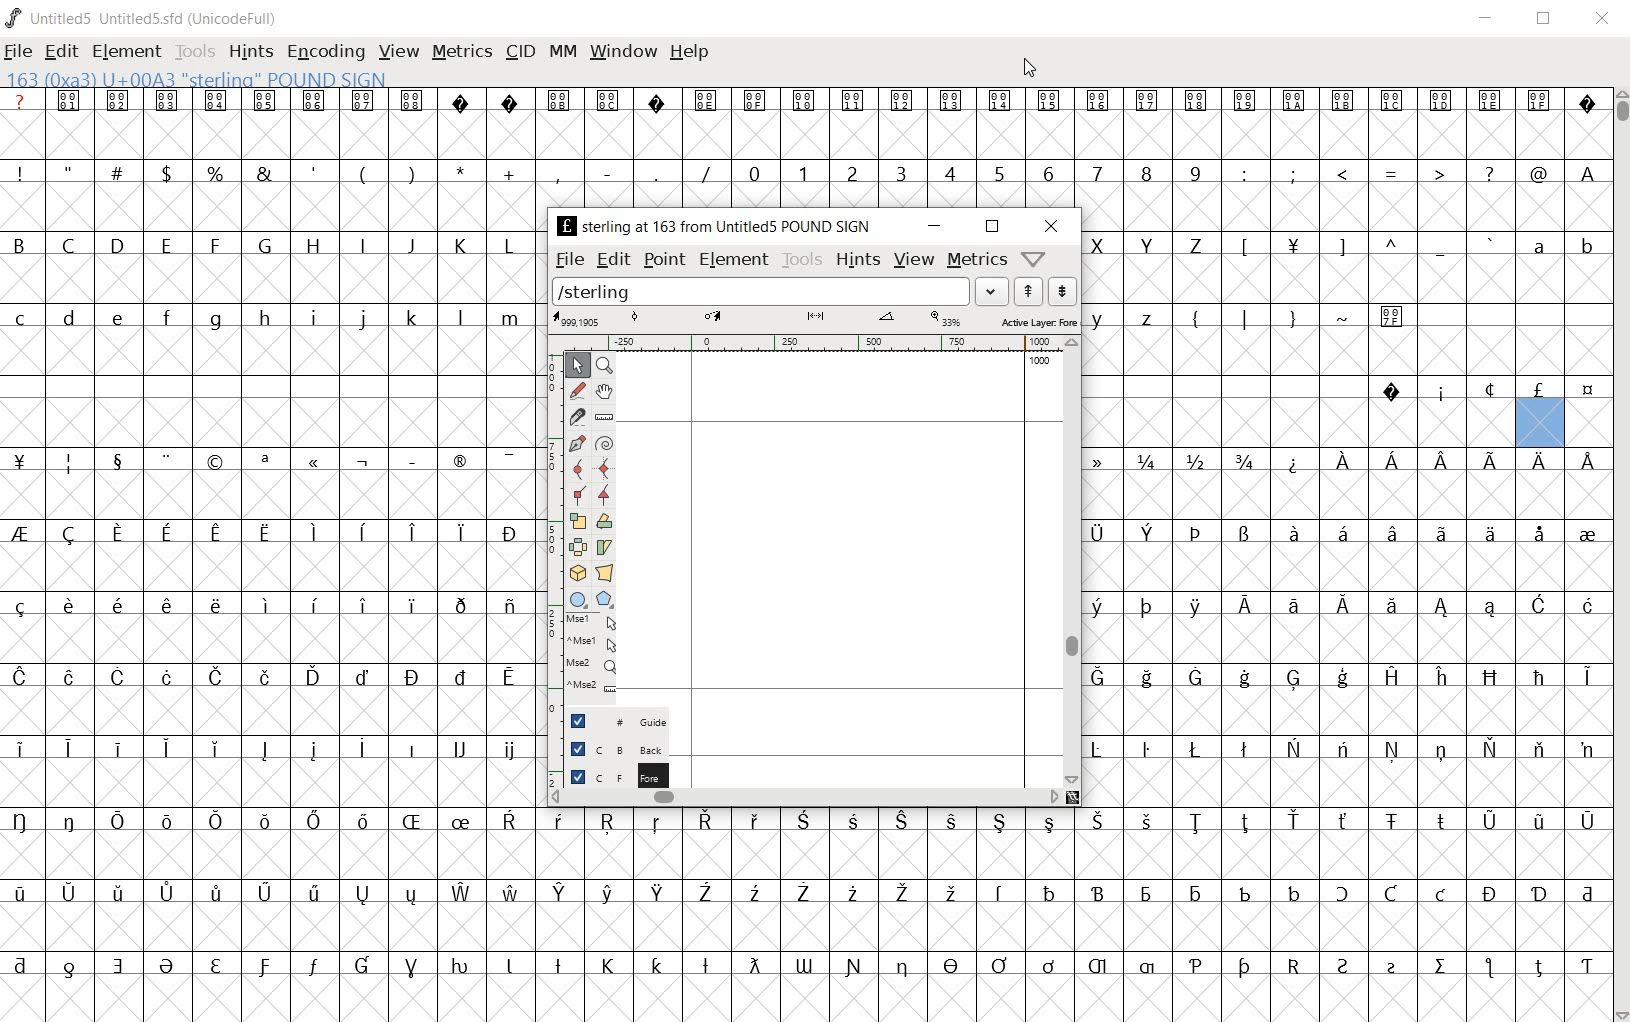  What do you see at coordinates (616, 258) in the screenshot?
I see `edit` at bounding box center [616, 258].